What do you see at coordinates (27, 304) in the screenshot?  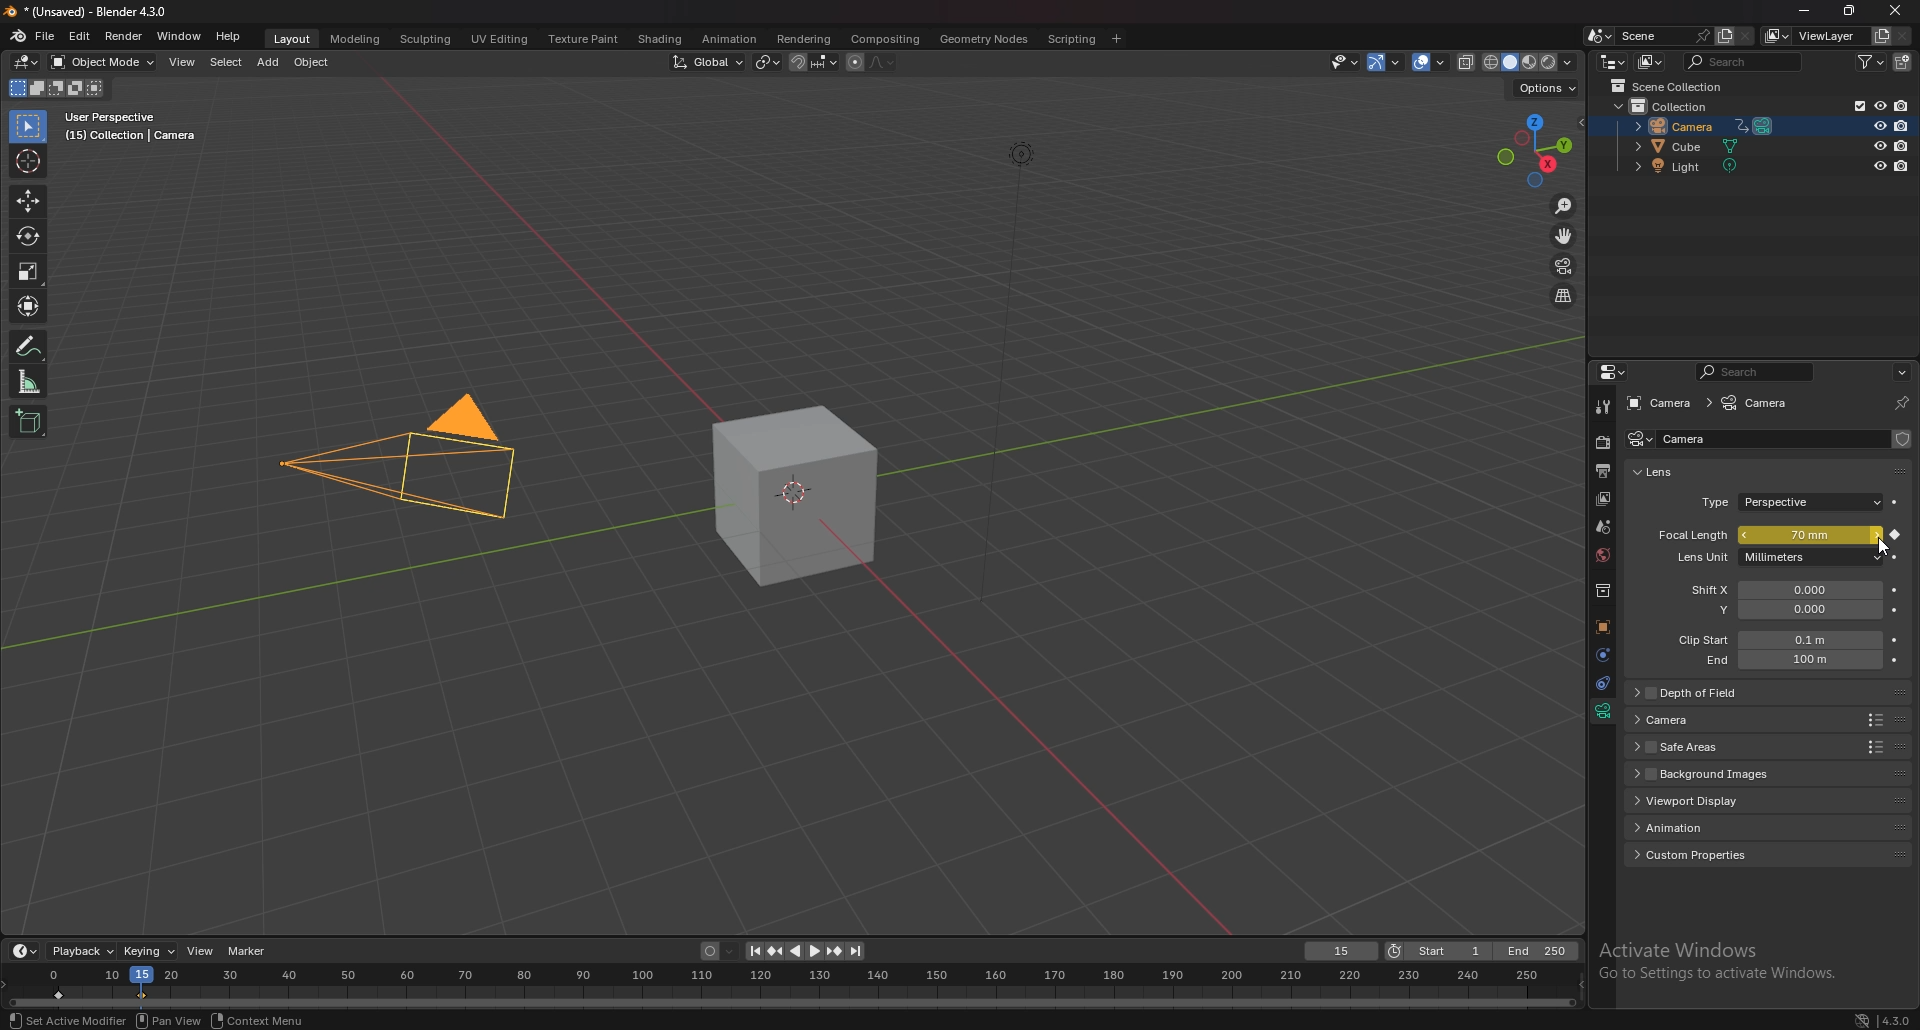 I see `transform` at bounding box center [27, 304].